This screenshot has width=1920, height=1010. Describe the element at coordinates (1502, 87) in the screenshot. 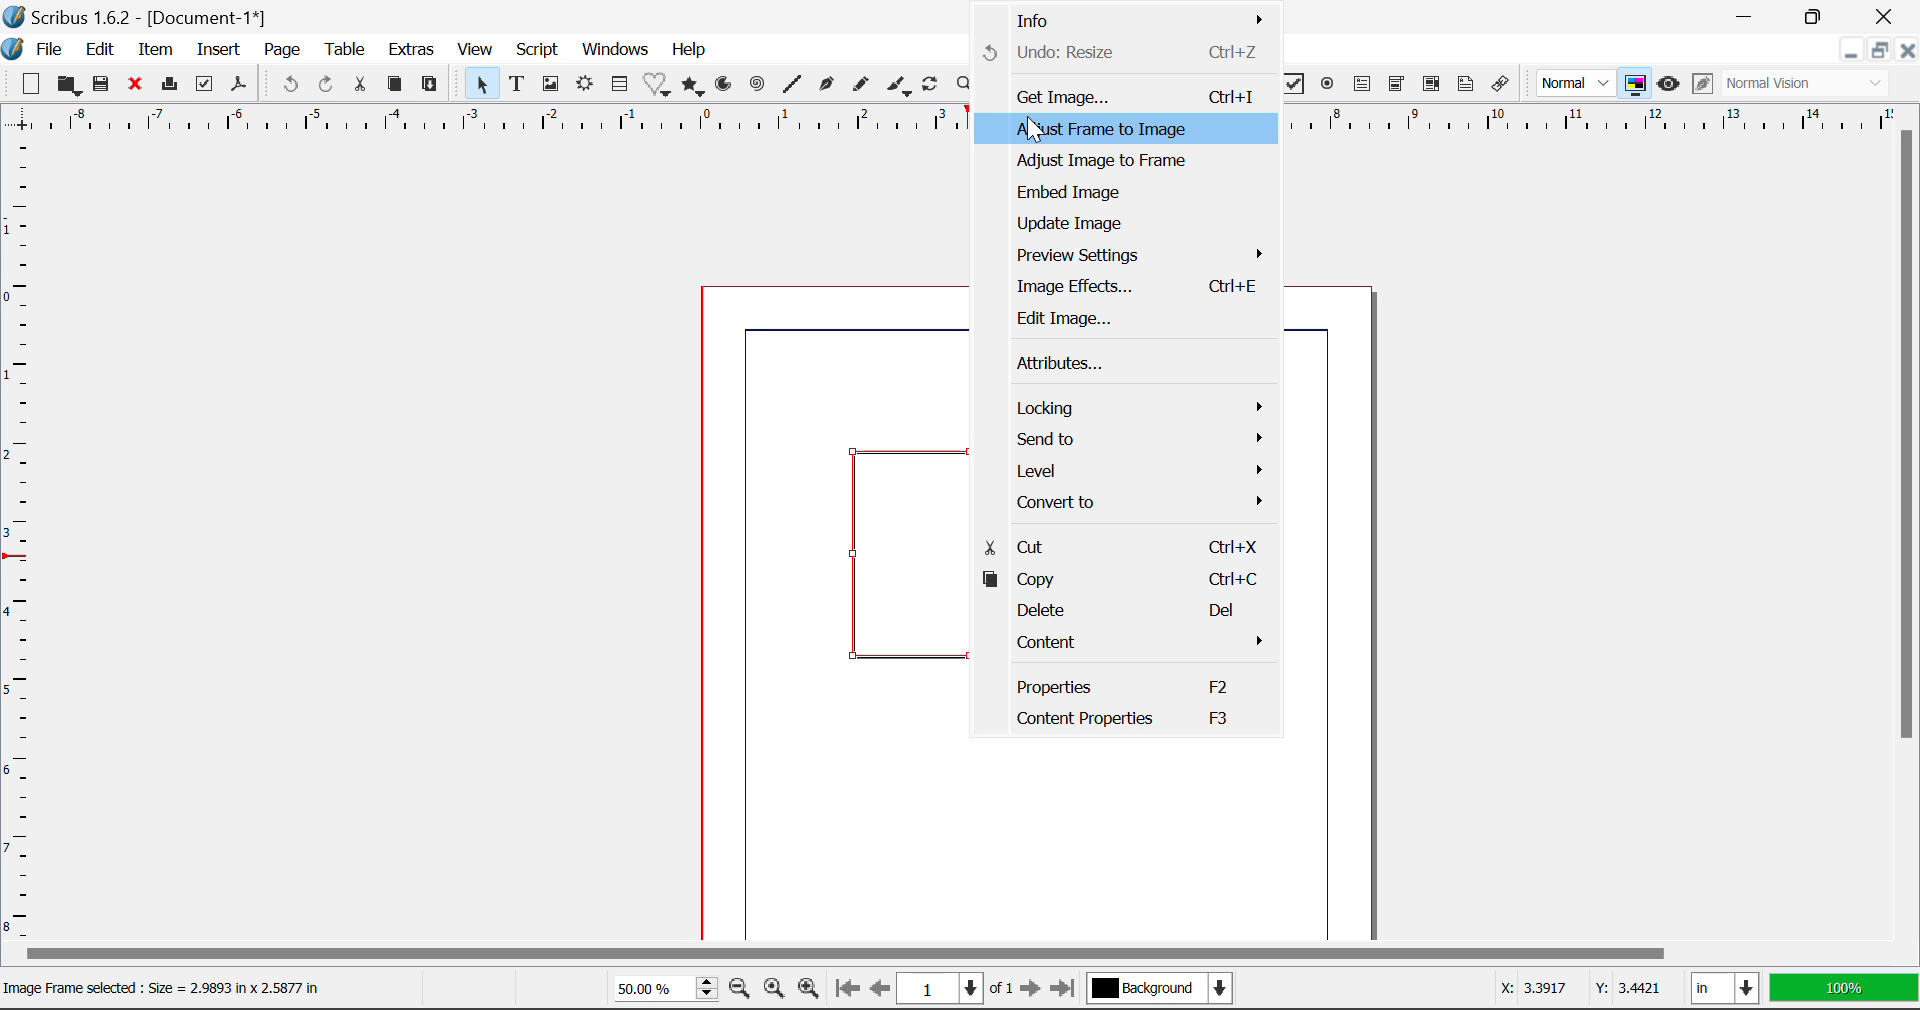

I see `Link Annotation` at that location.